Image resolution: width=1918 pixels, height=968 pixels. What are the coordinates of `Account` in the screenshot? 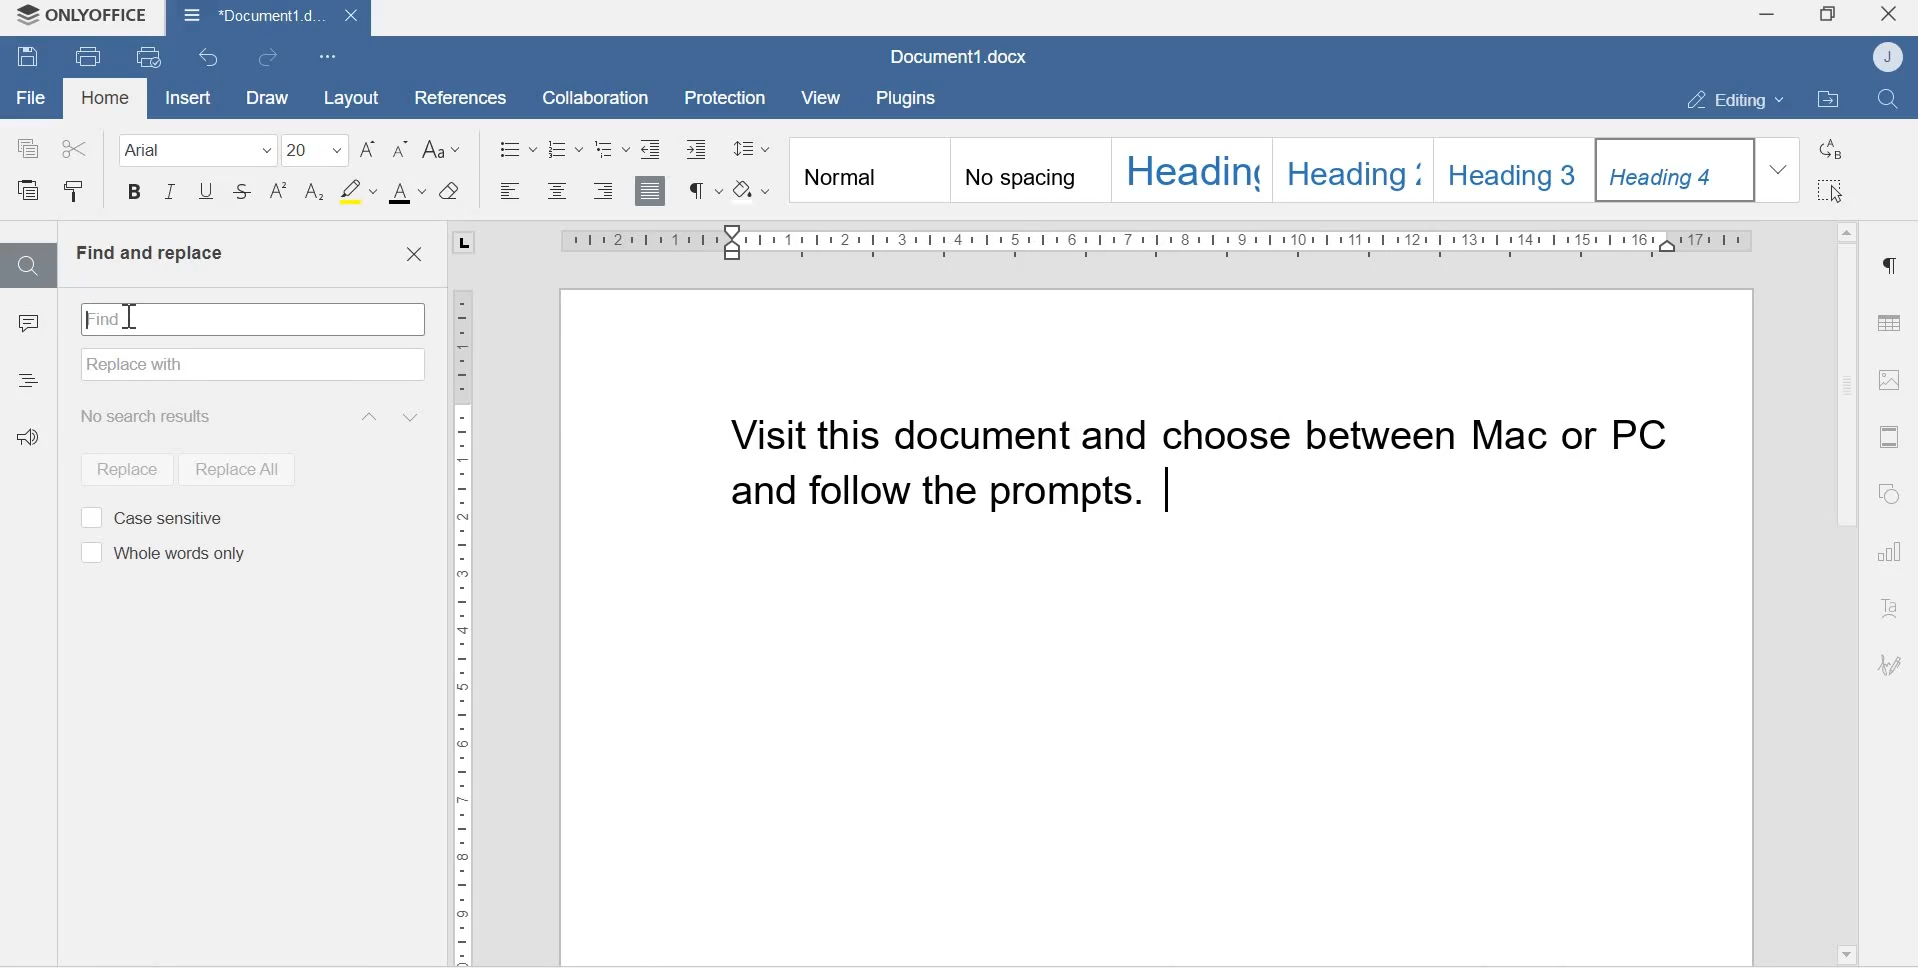 It's located at (1891, 57).